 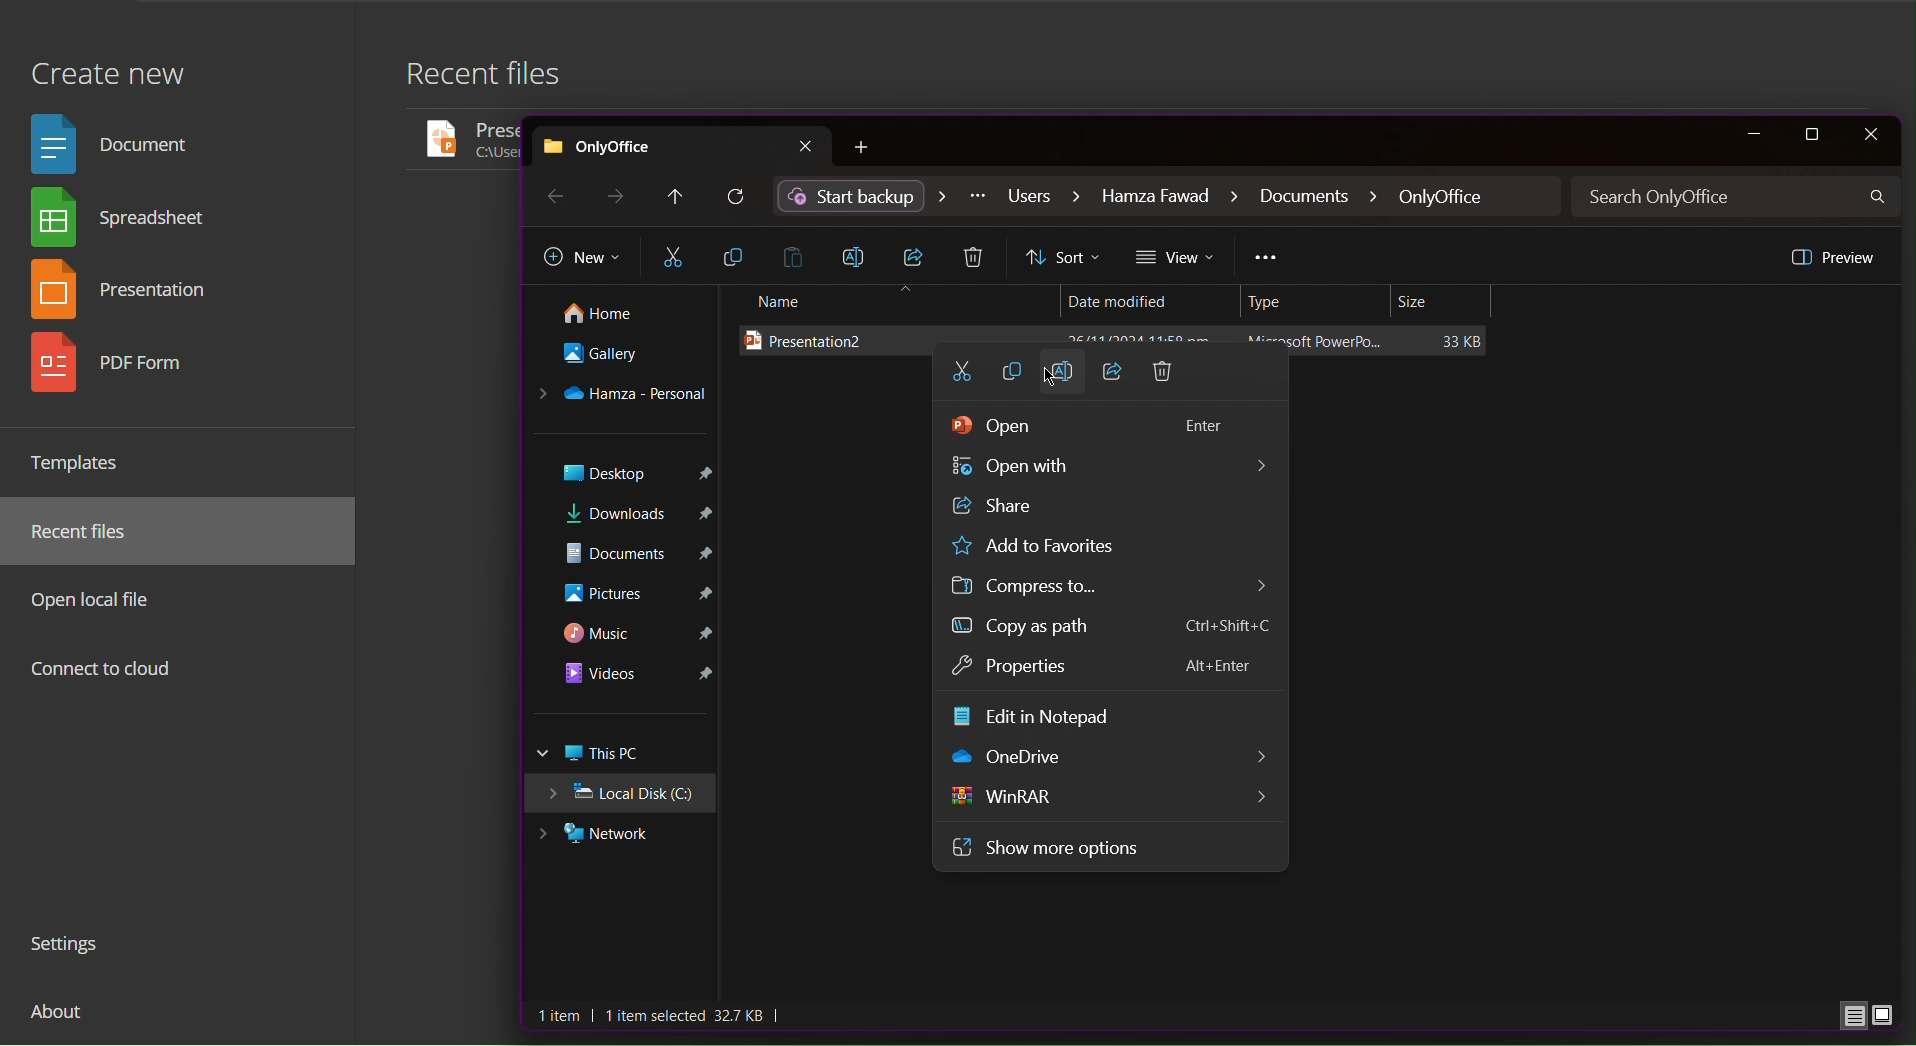 What do you see at coordinates (1169, 197) in the screenshot?
I see `Address Bar` at bounding box center [1169, 197].